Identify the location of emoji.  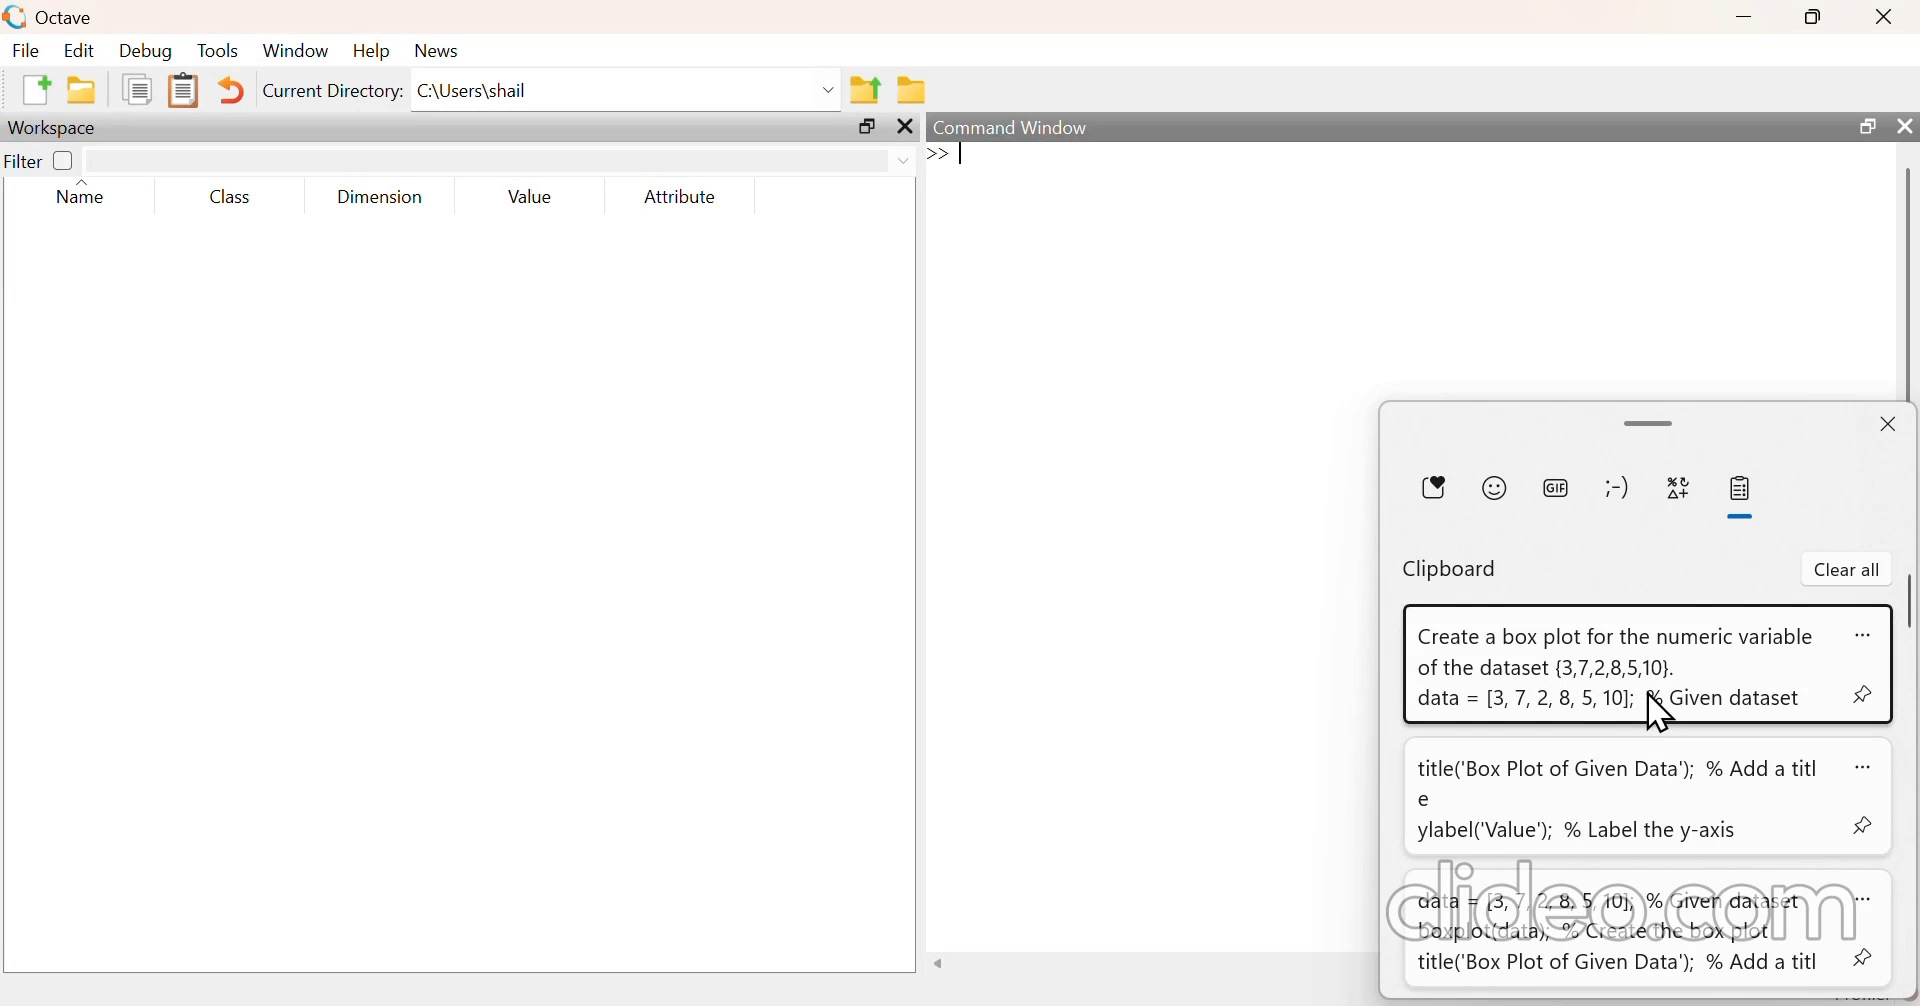
(1497, 486).